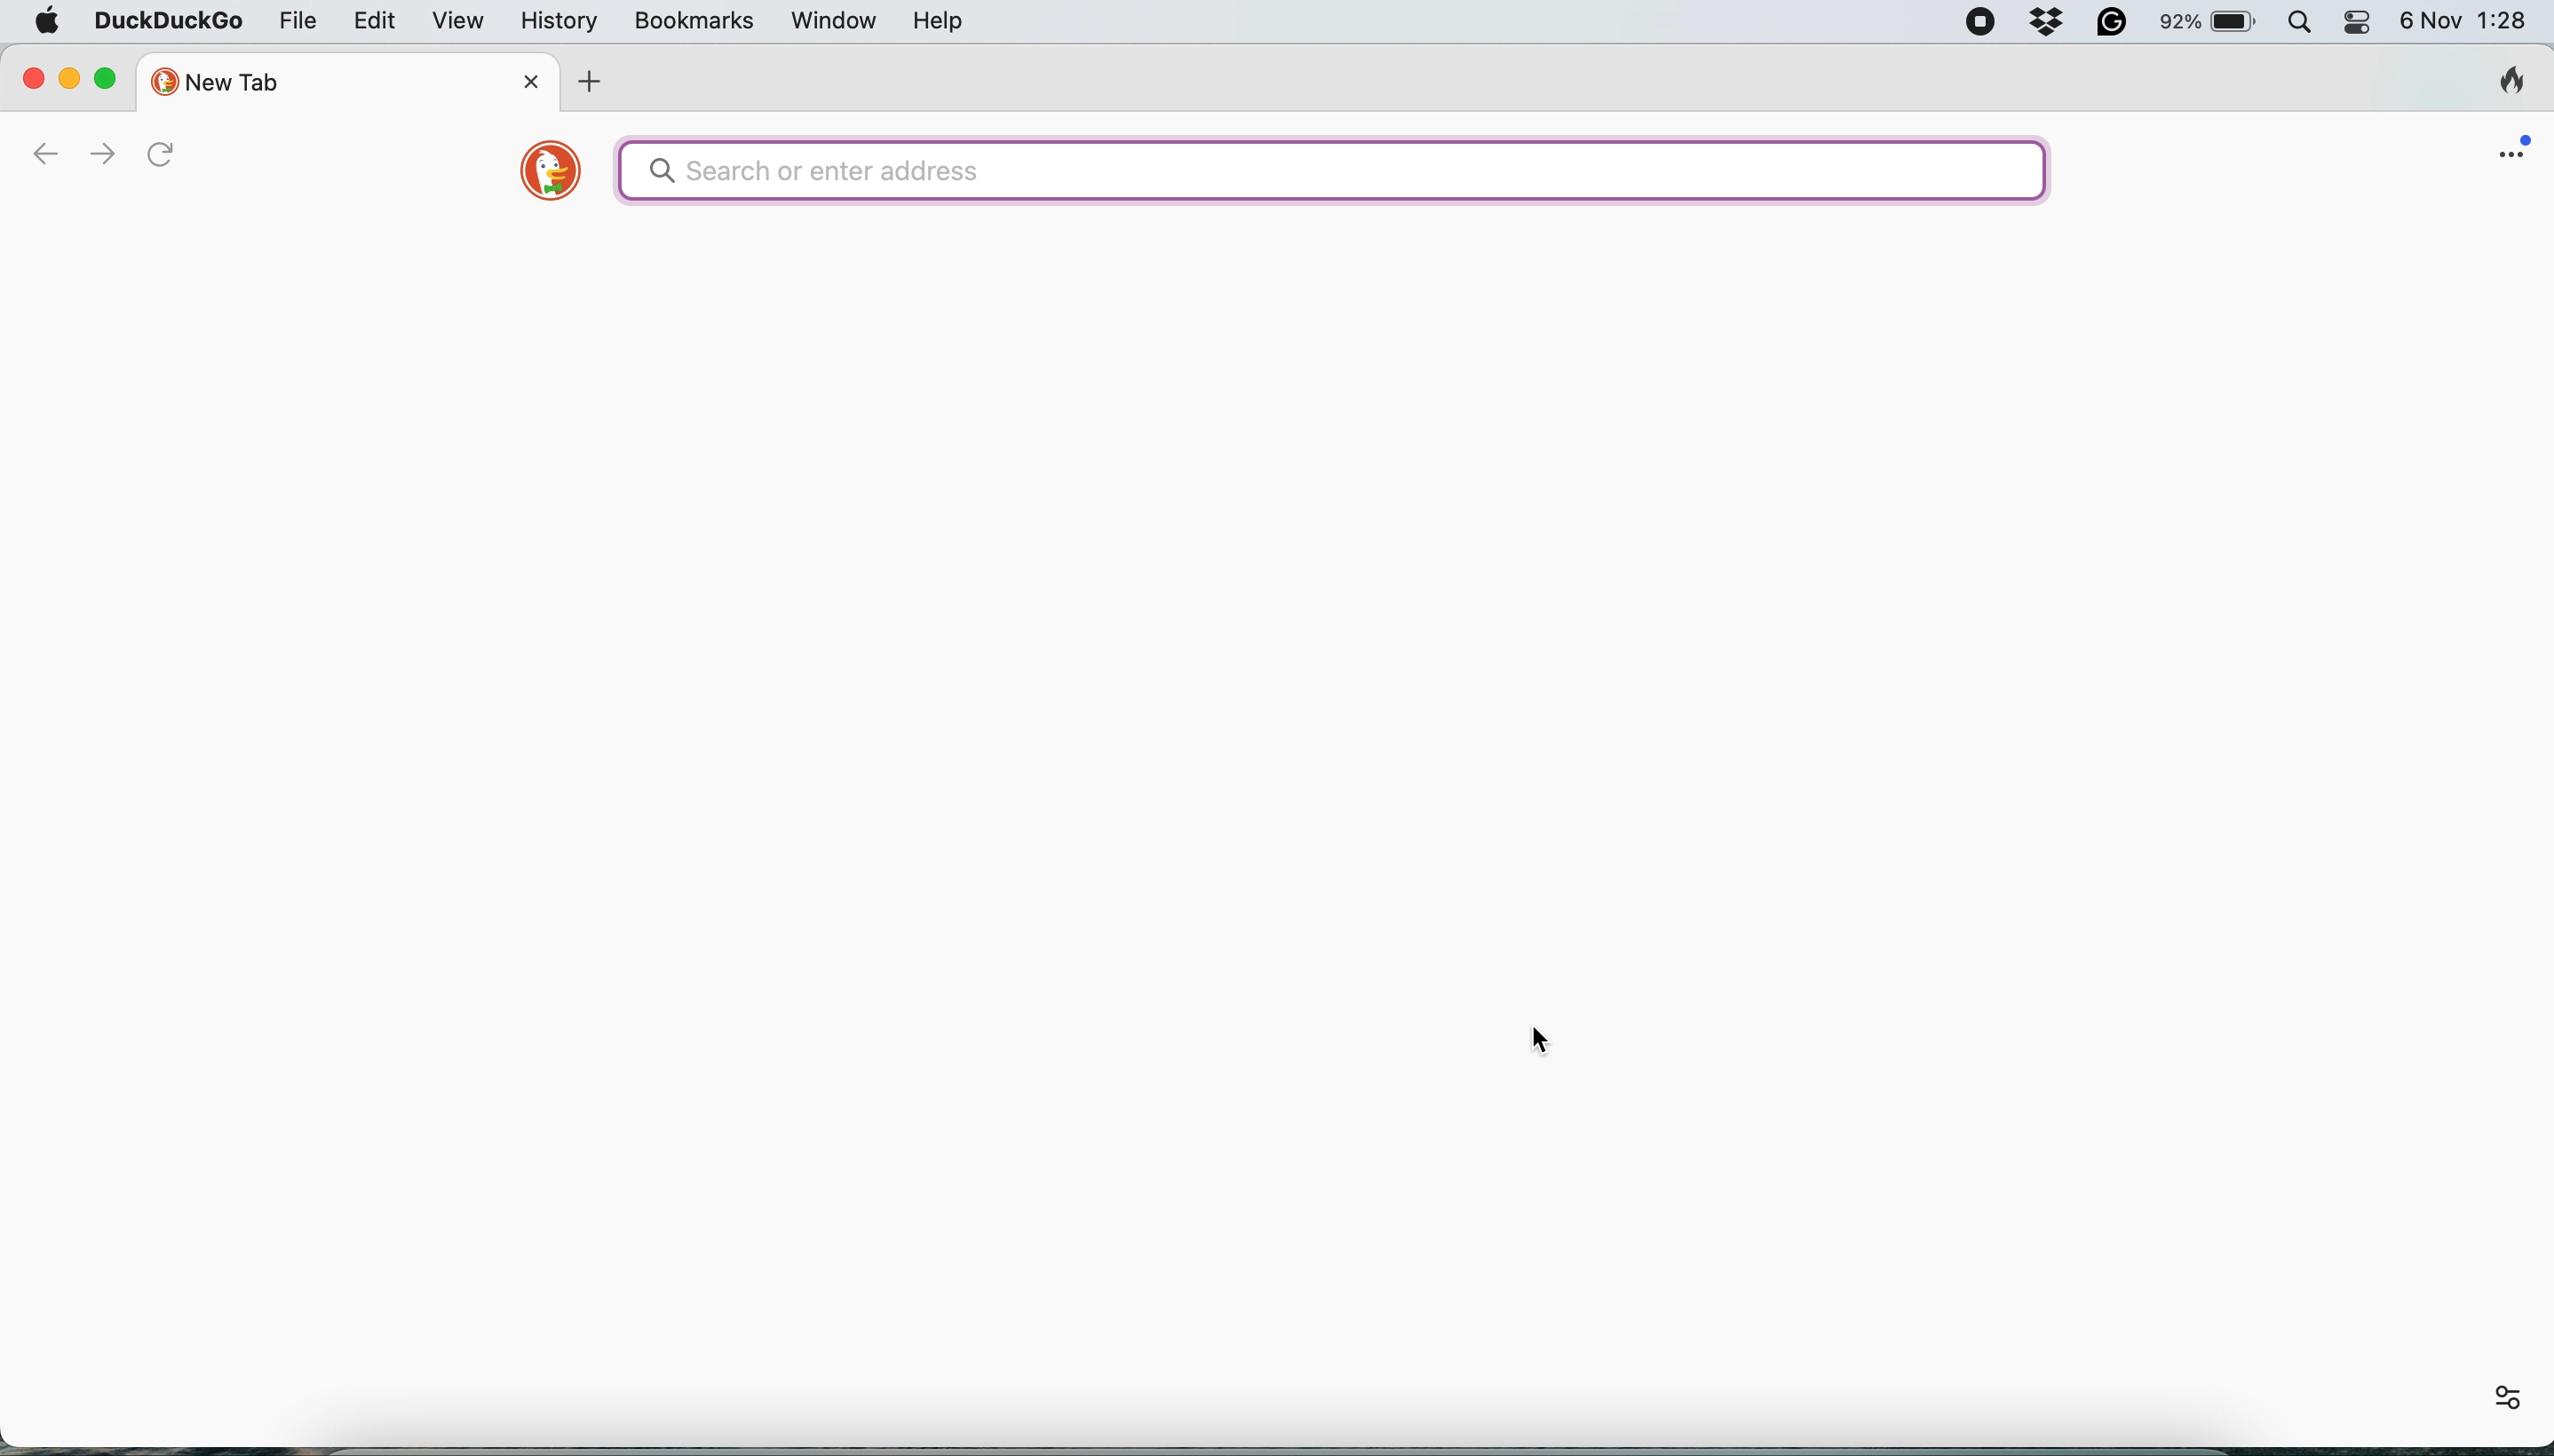 The image size is (2554, 1456). I want to click on dropbox, so click(2052, 22).